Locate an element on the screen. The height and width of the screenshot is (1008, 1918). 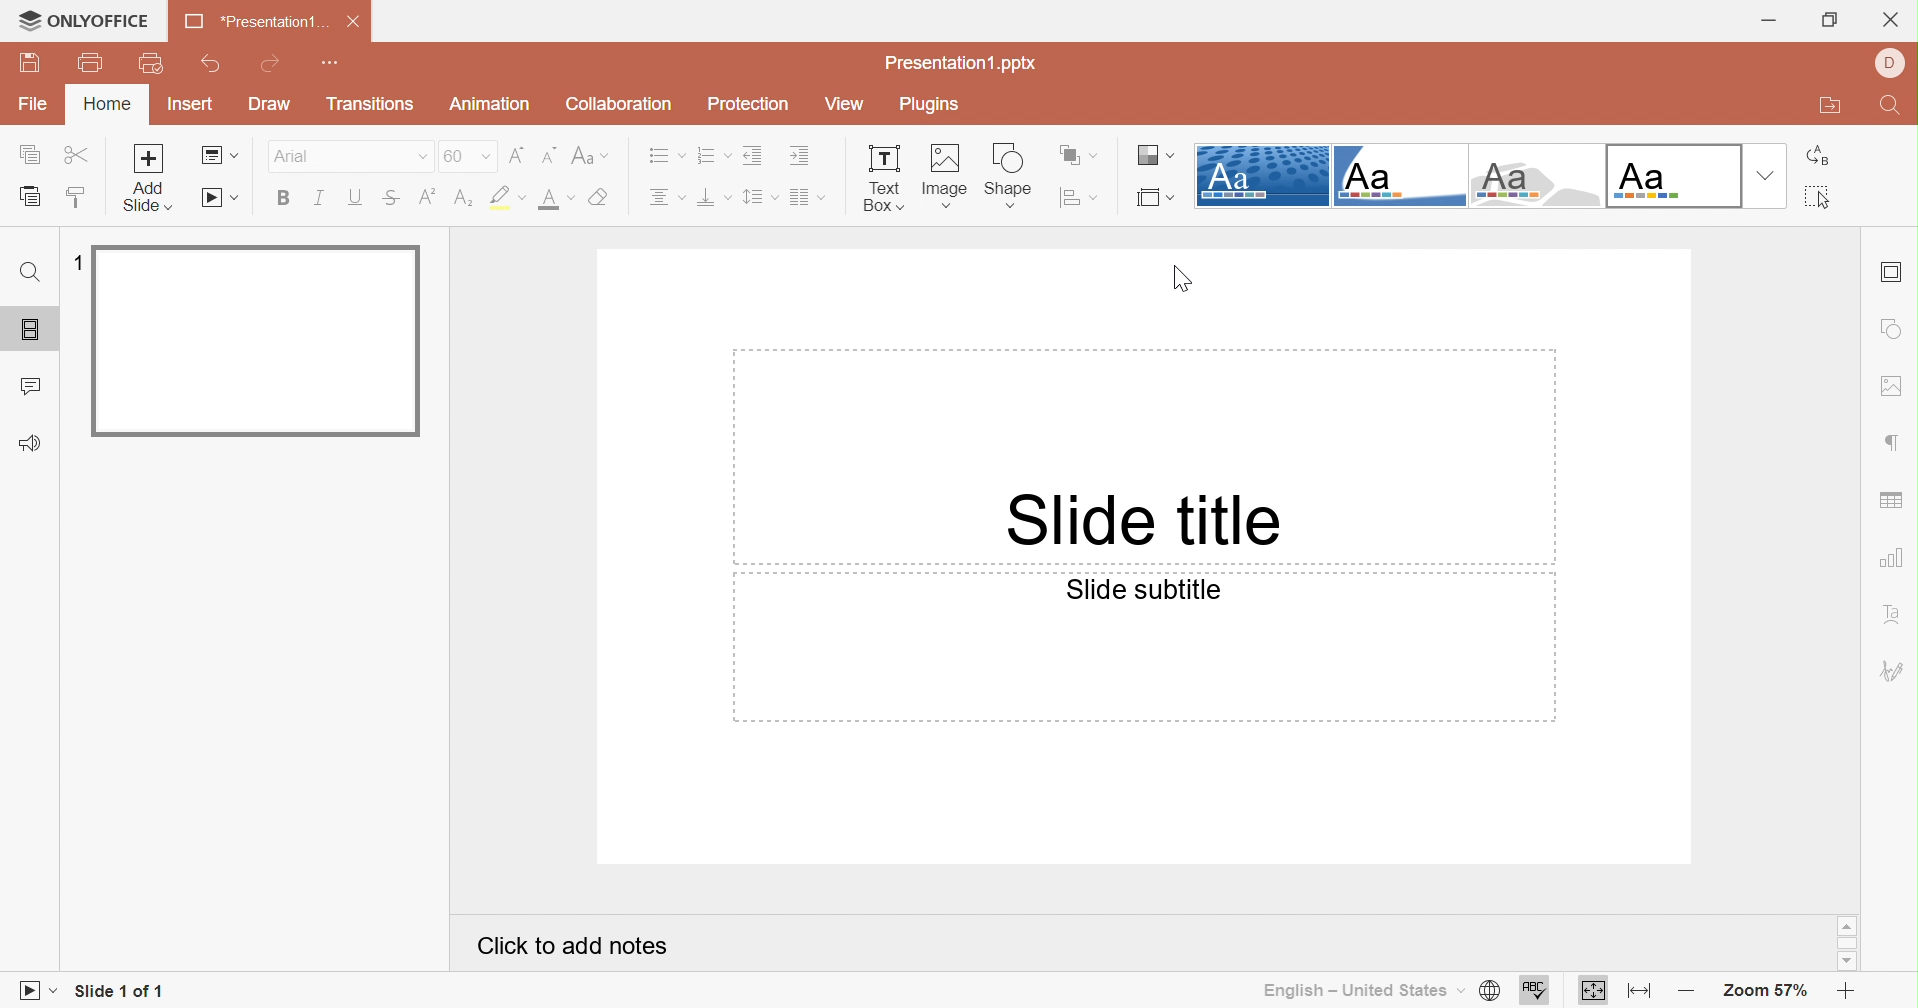
Vertical align is located at coordinates (711, 196).